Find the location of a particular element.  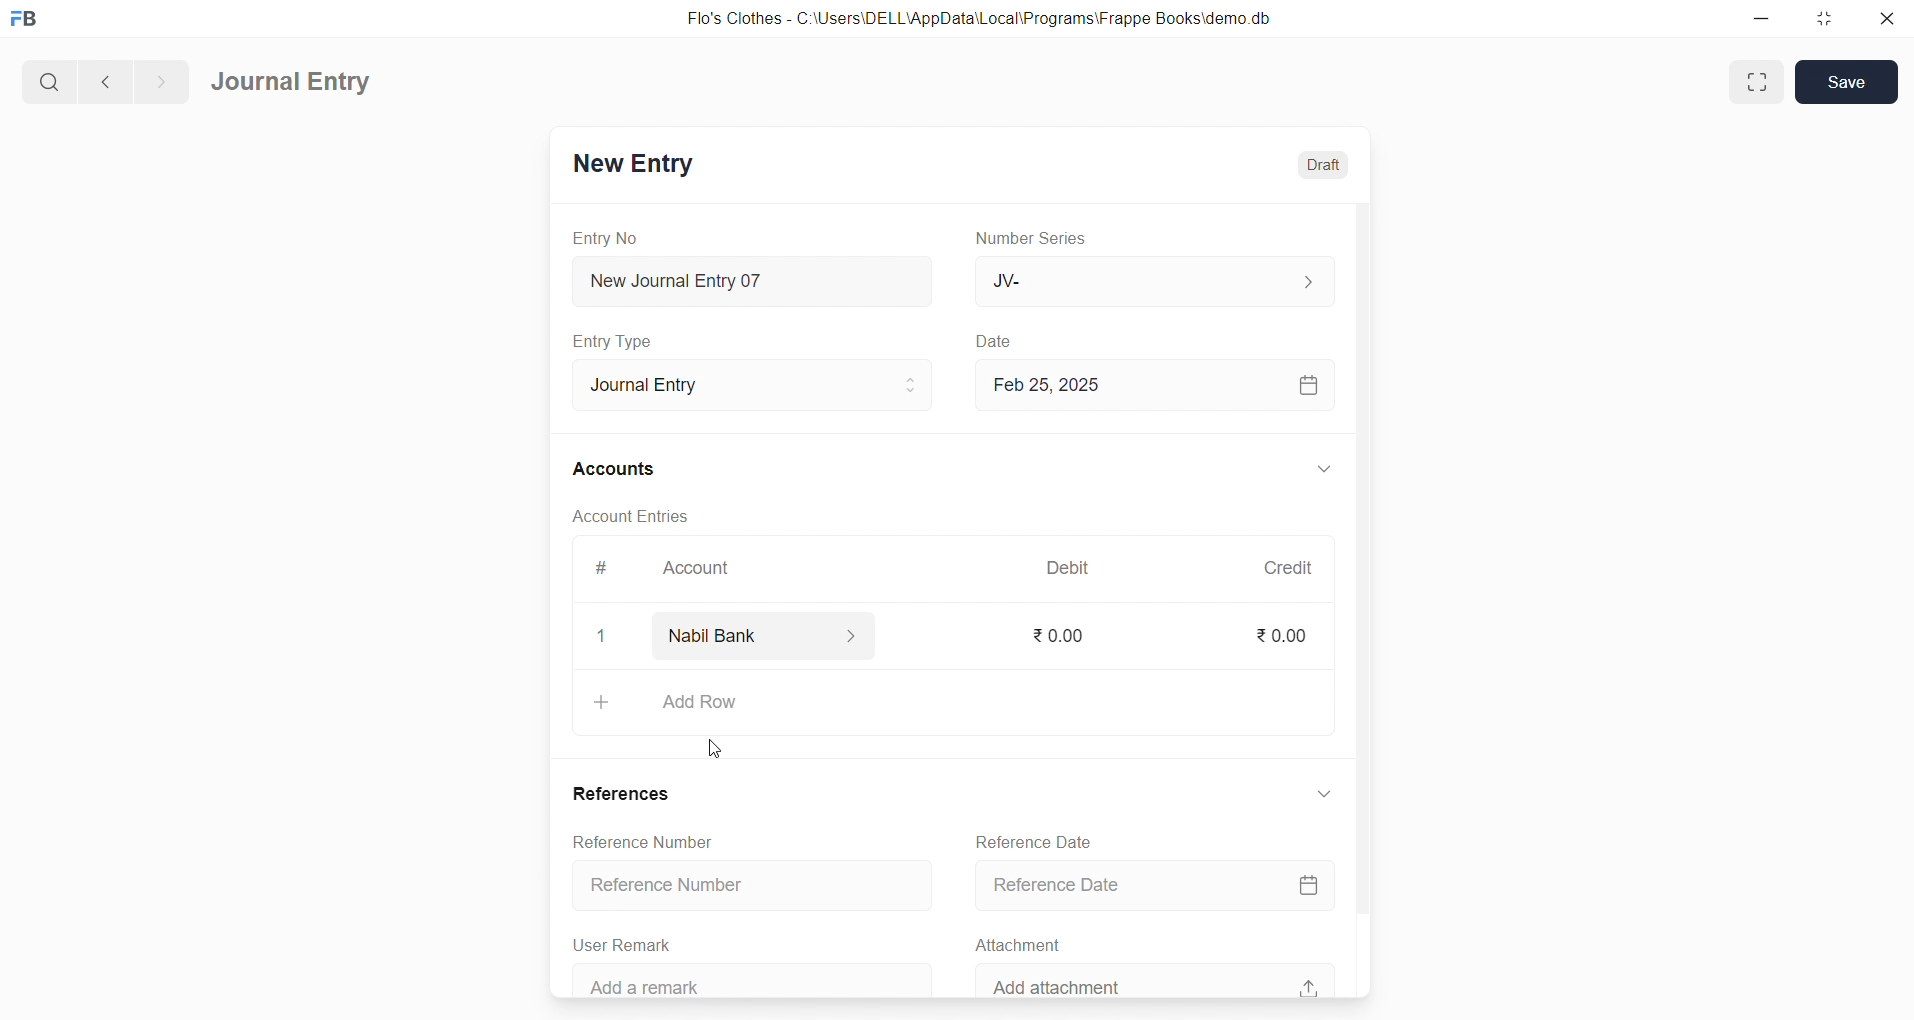

Reference Date is located at coordinates (1036, 839).